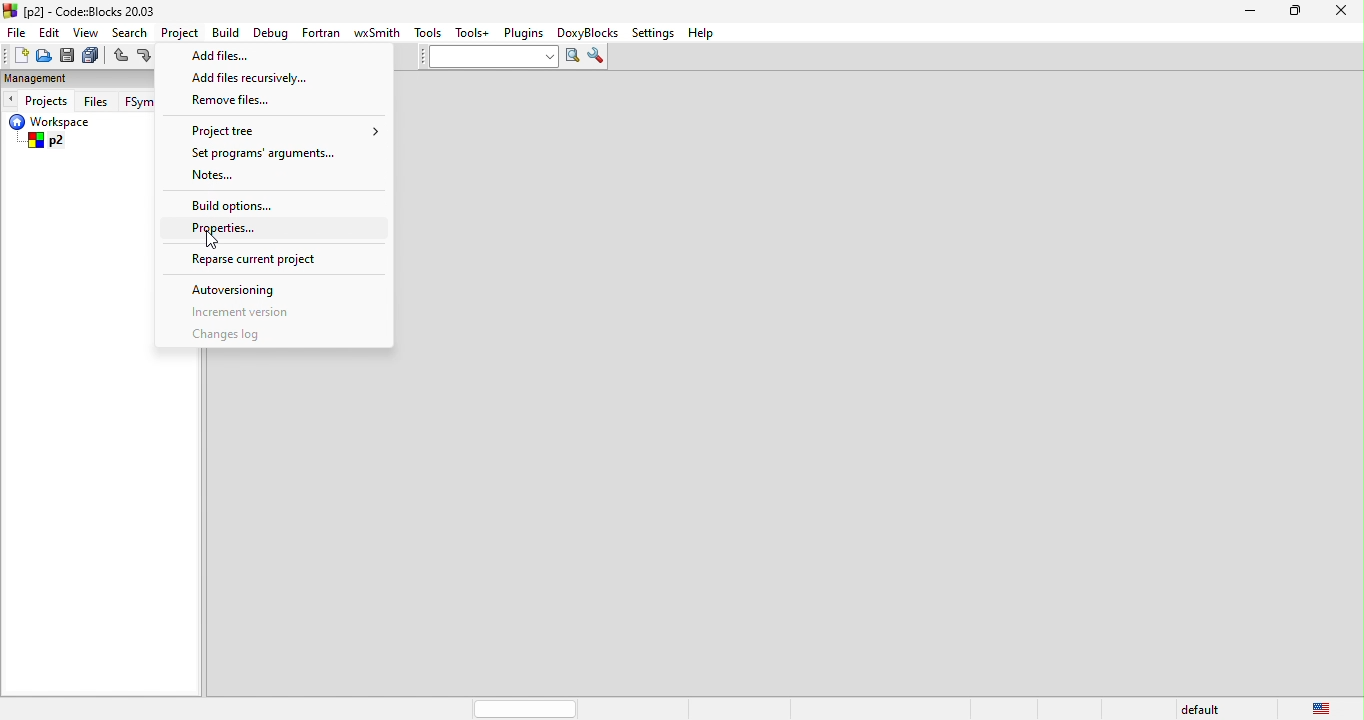 The height and width of the screenshot is (720, 1364). I want to click on settings, so click(652, 34).